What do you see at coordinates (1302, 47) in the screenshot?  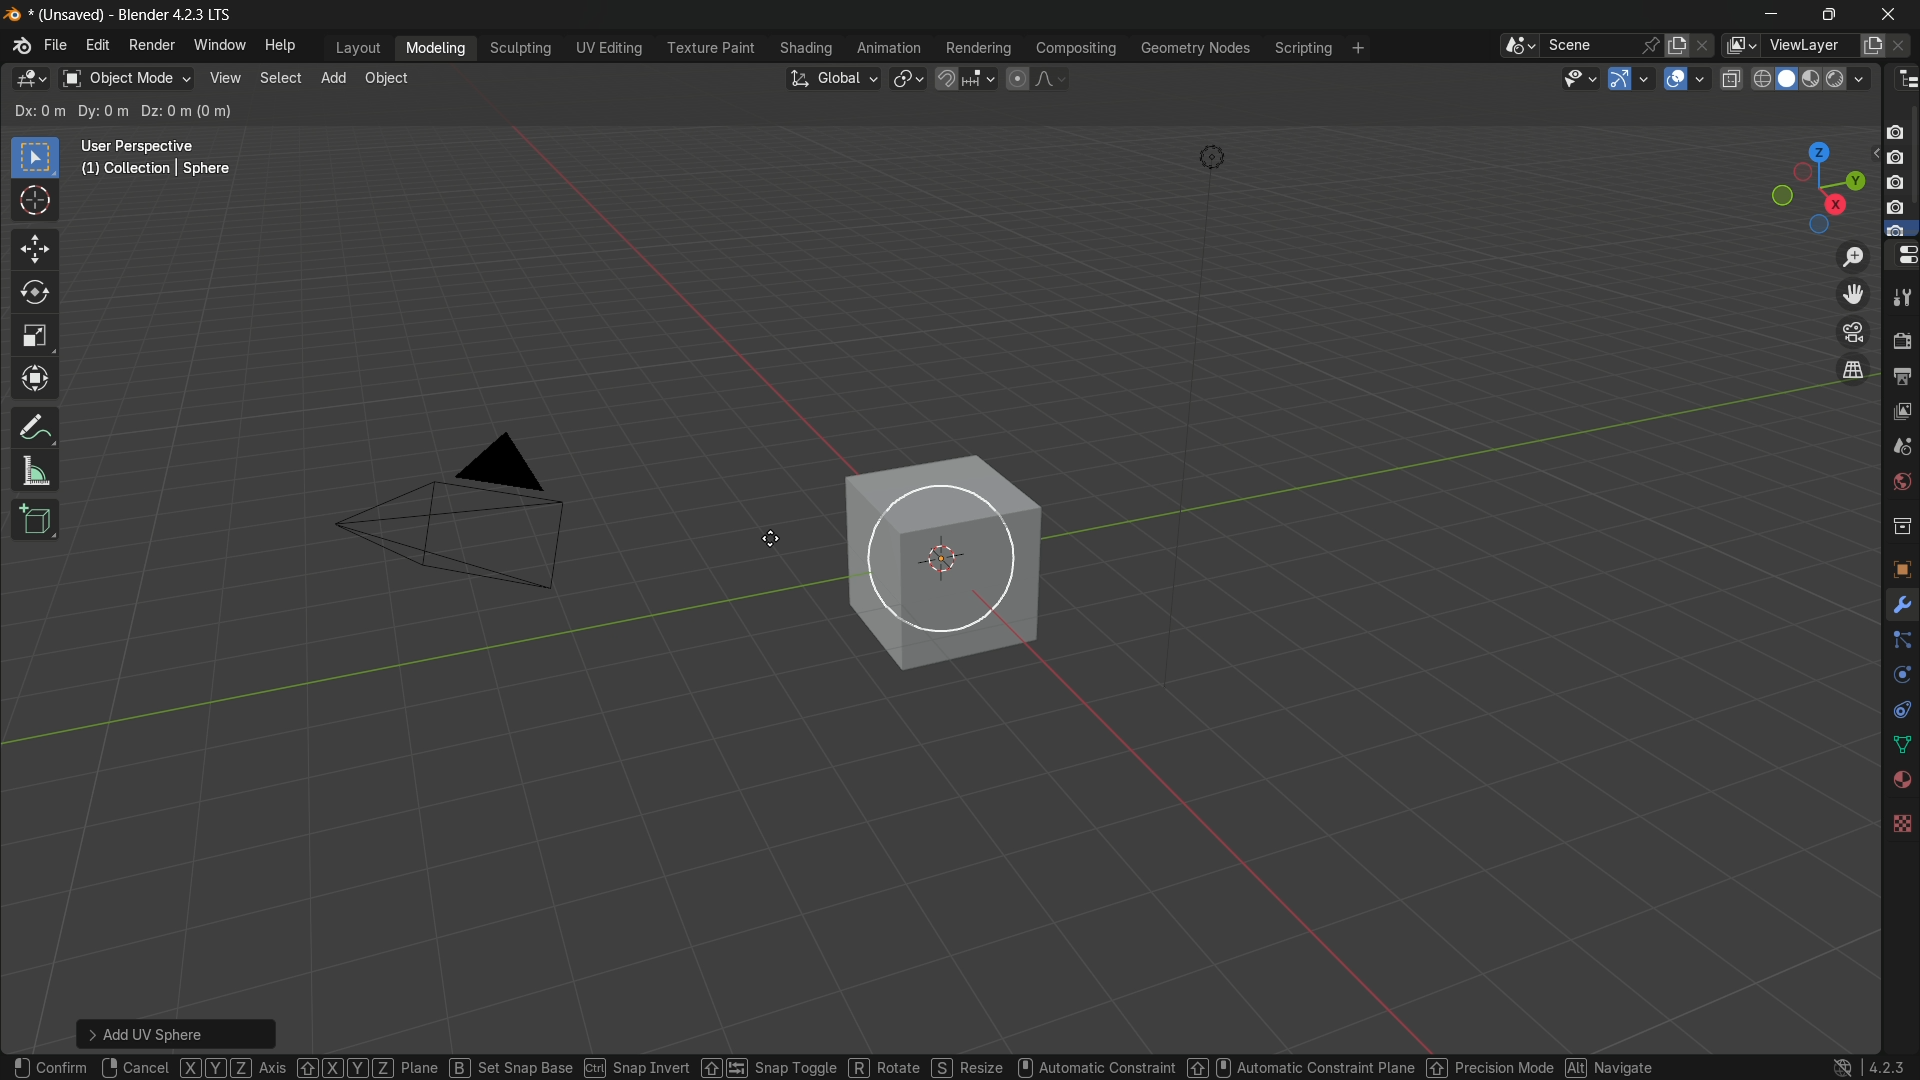 I see `scripting menu` at bounding box center [1302, 47].